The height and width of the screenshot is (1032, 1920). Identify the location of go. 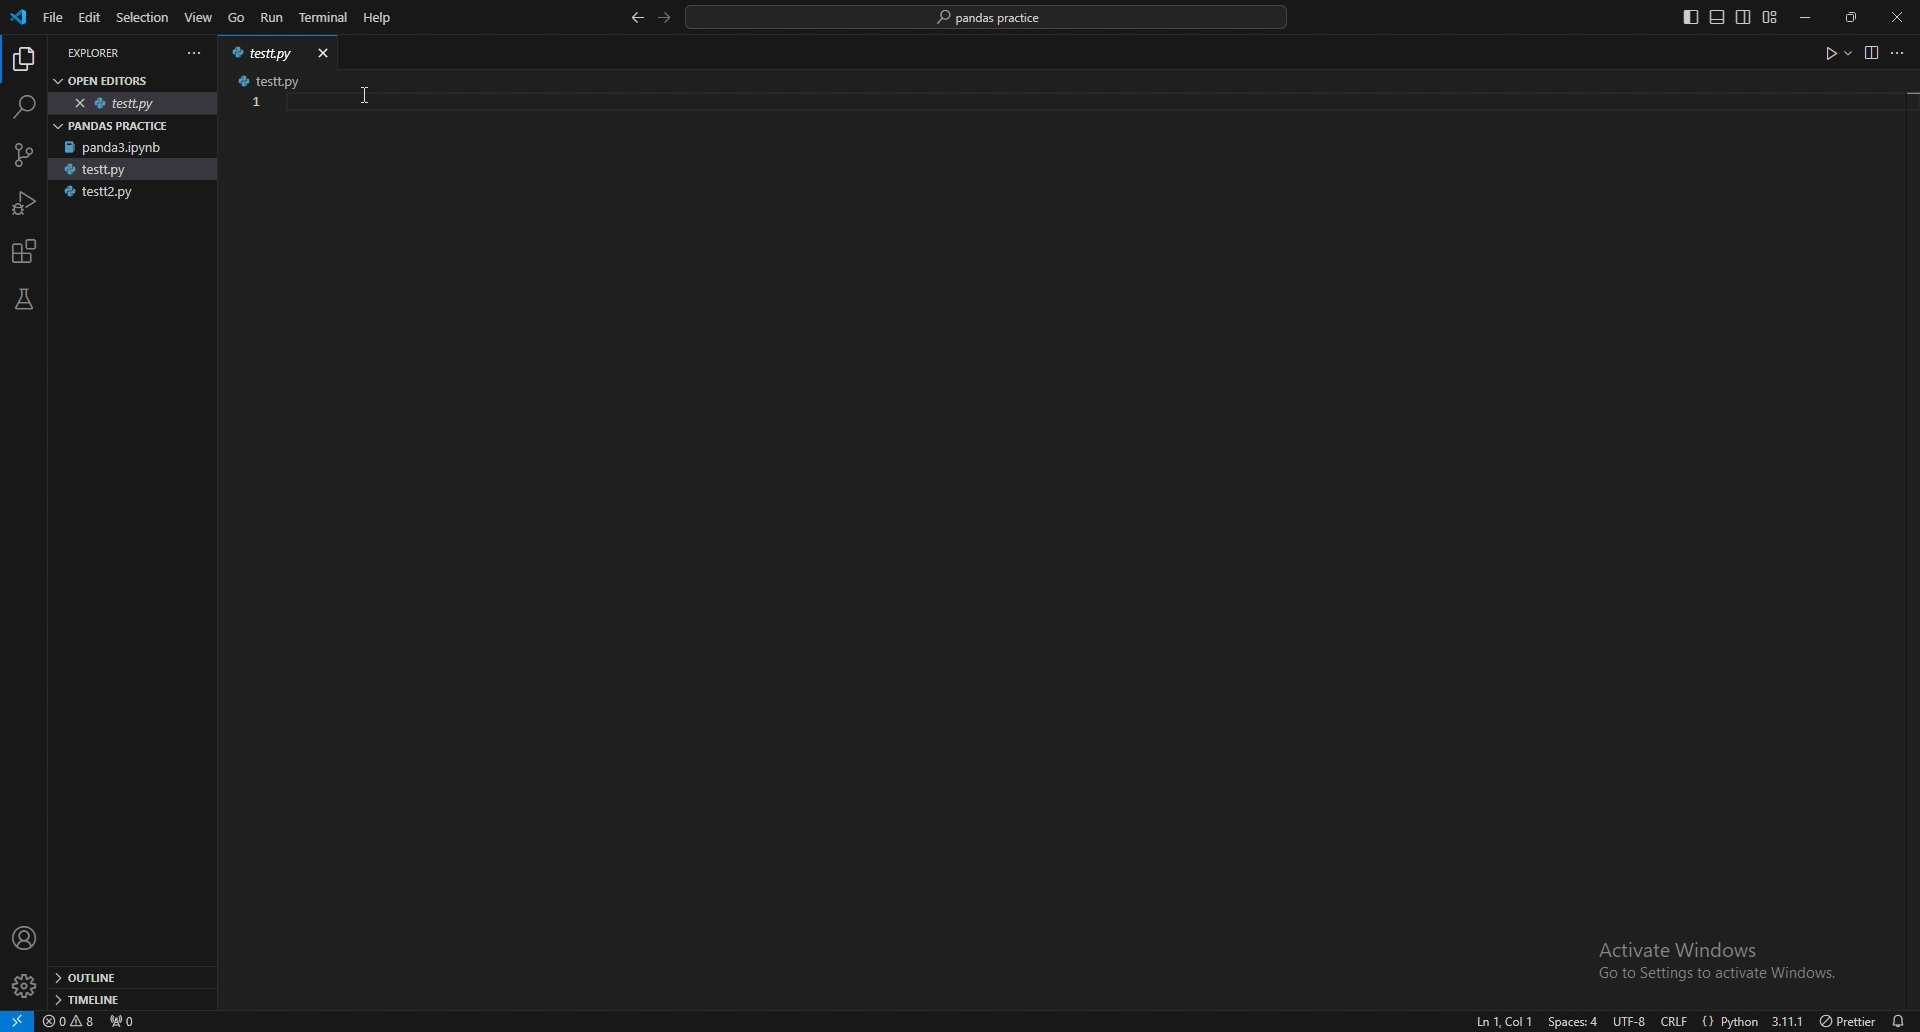
(236, 19).